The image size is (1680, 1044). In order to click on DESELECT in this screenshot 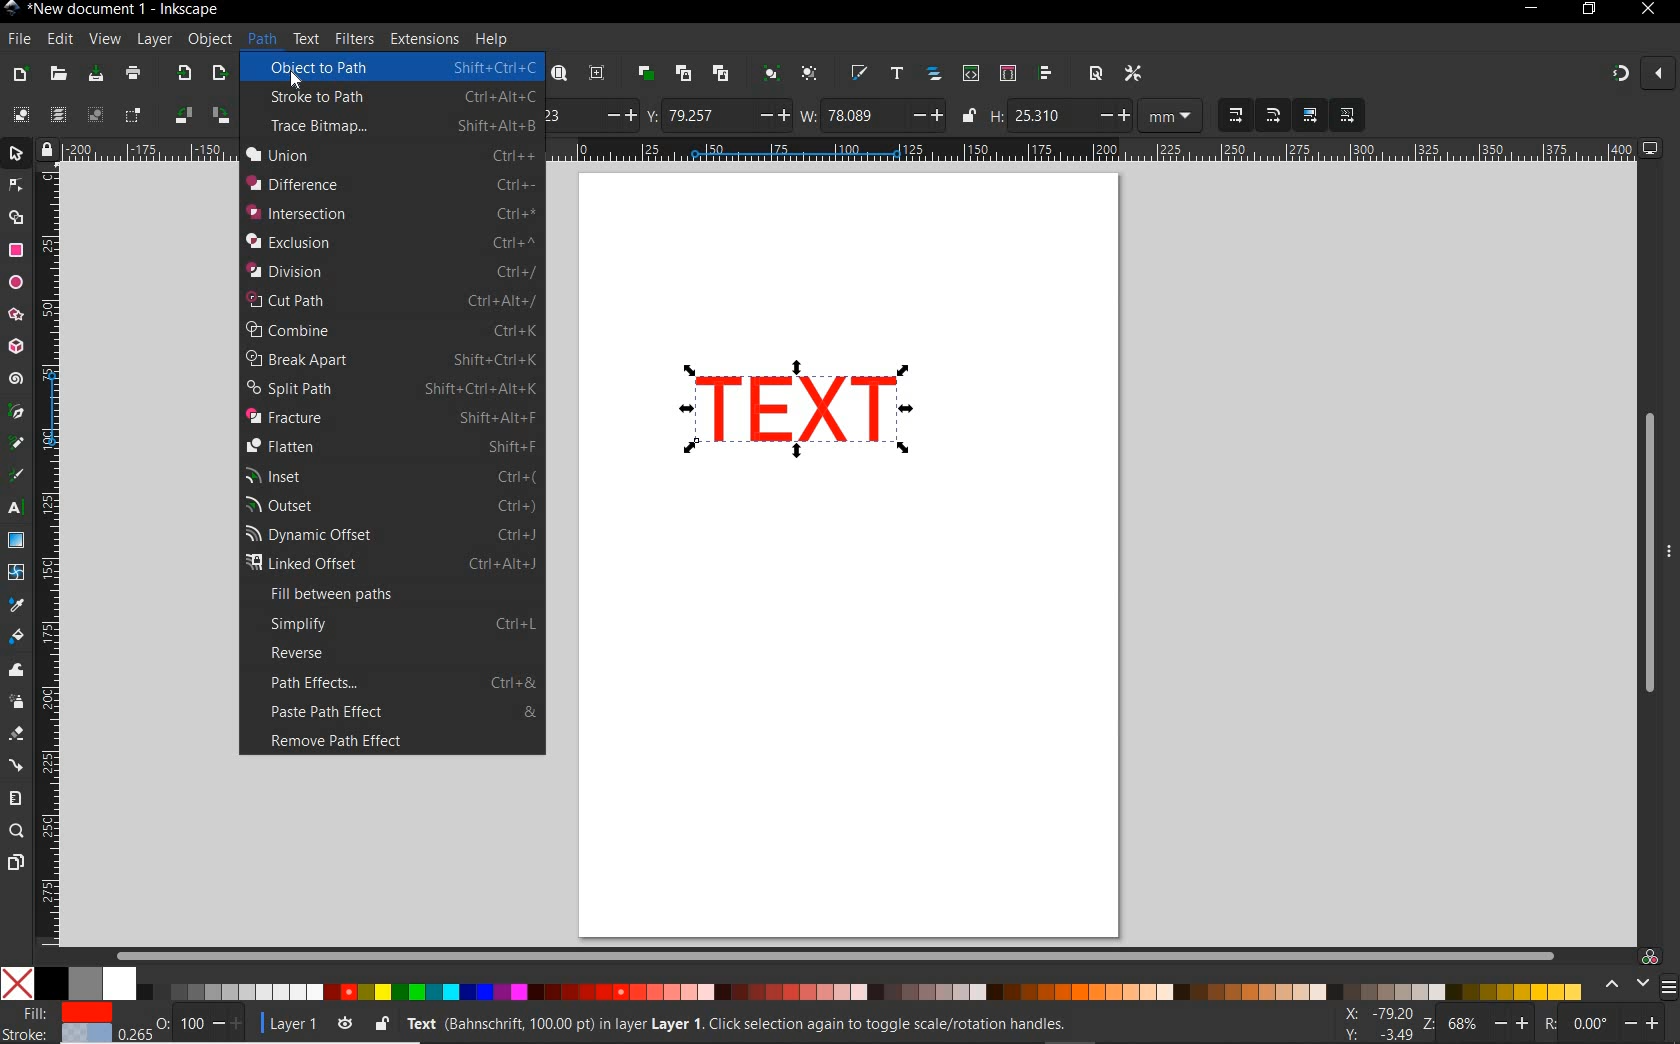, I will do `click(93, 114)`.